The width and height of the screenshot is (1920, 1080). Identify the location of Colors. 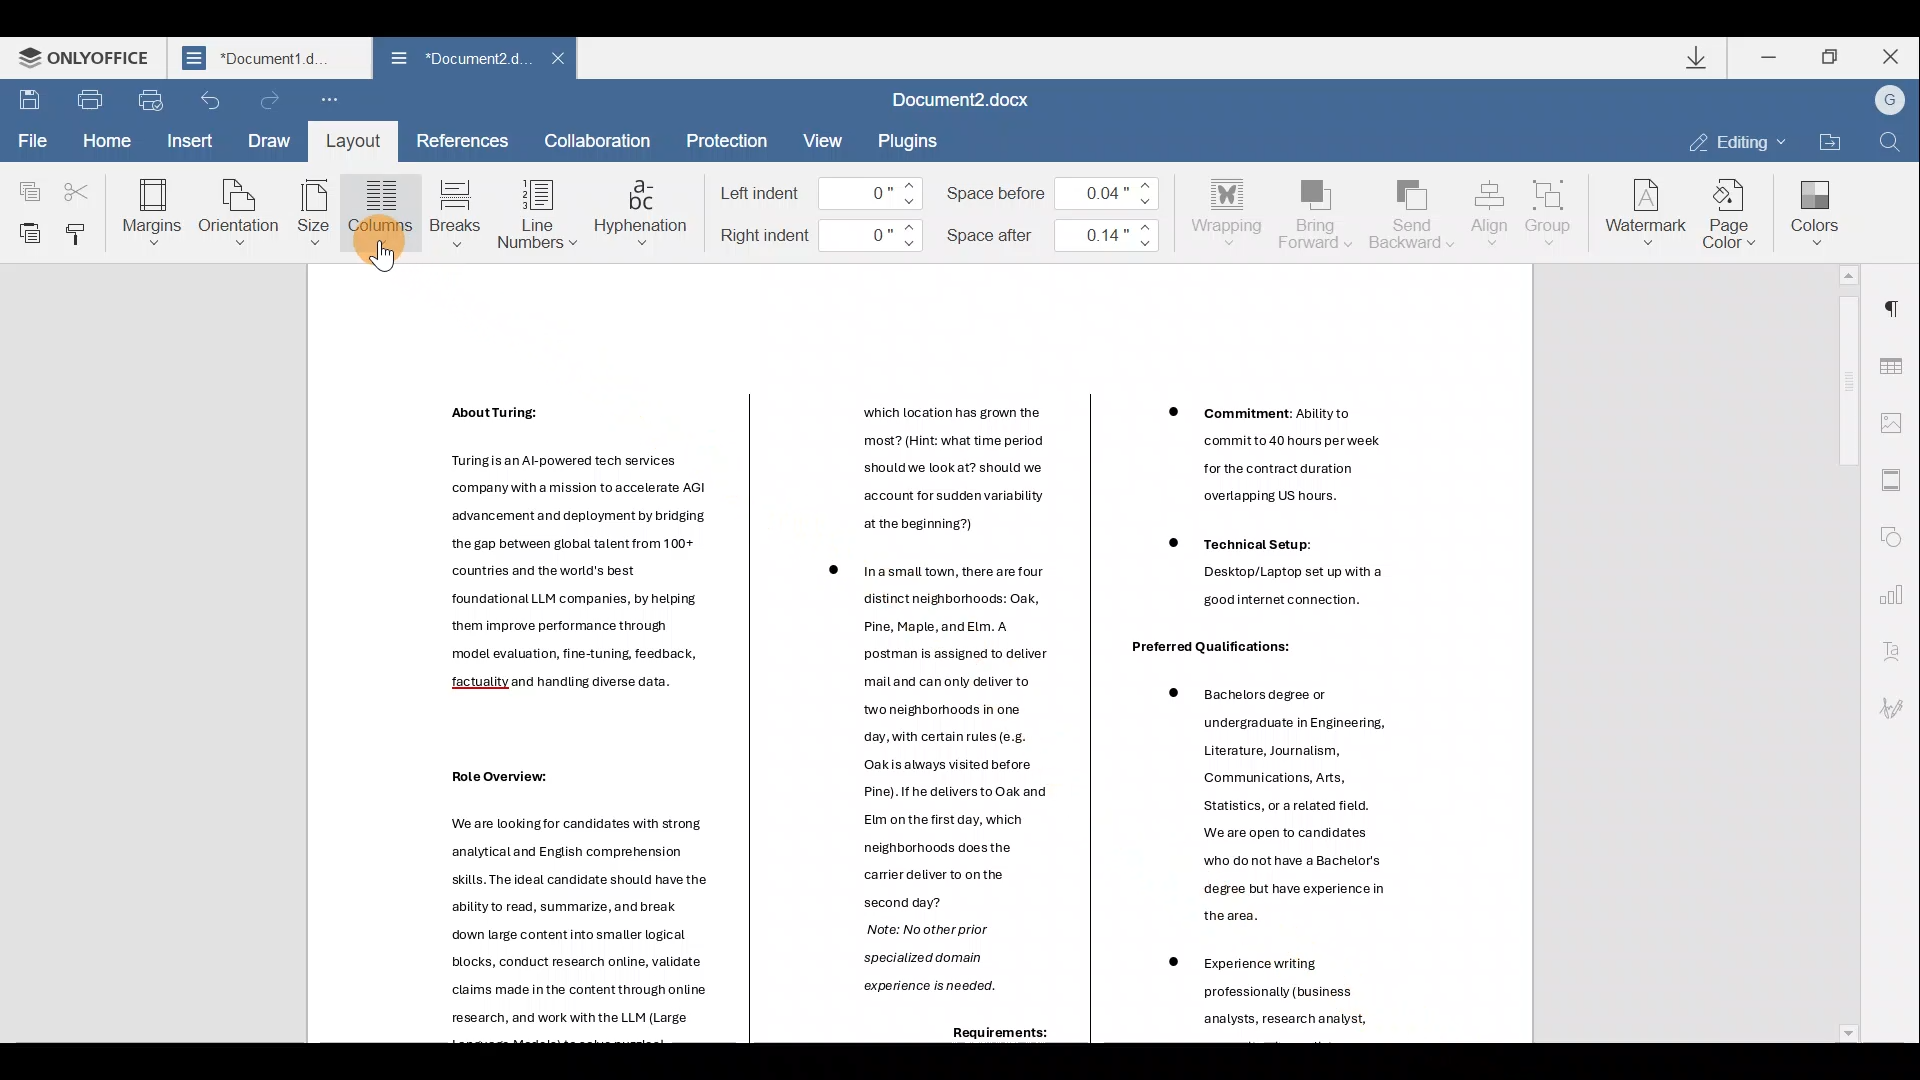
(1814, 207).